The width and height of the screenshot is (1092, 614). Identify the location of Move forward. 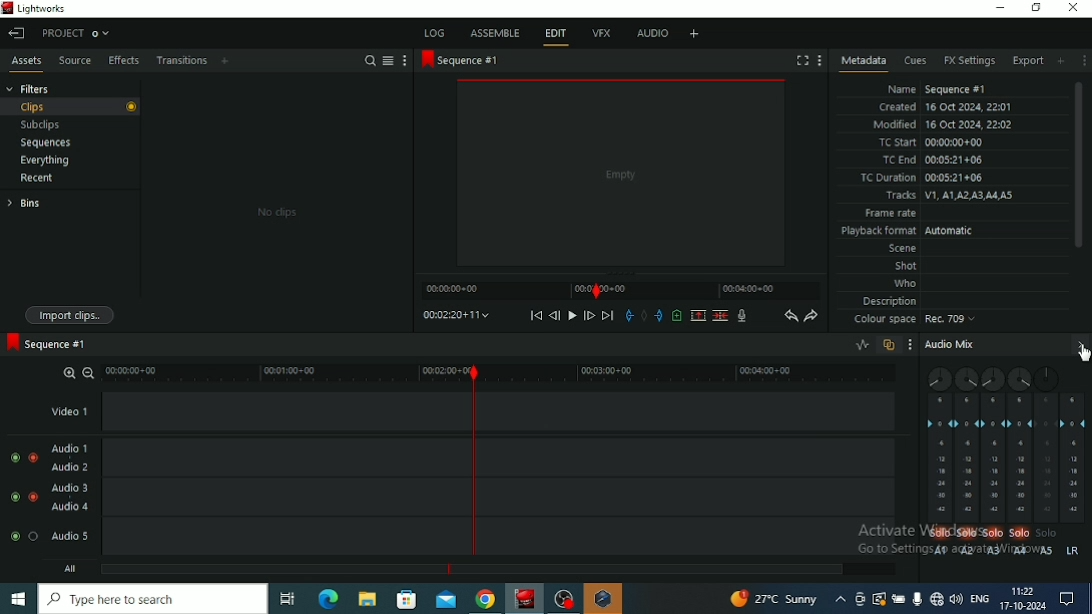
(608, 316).